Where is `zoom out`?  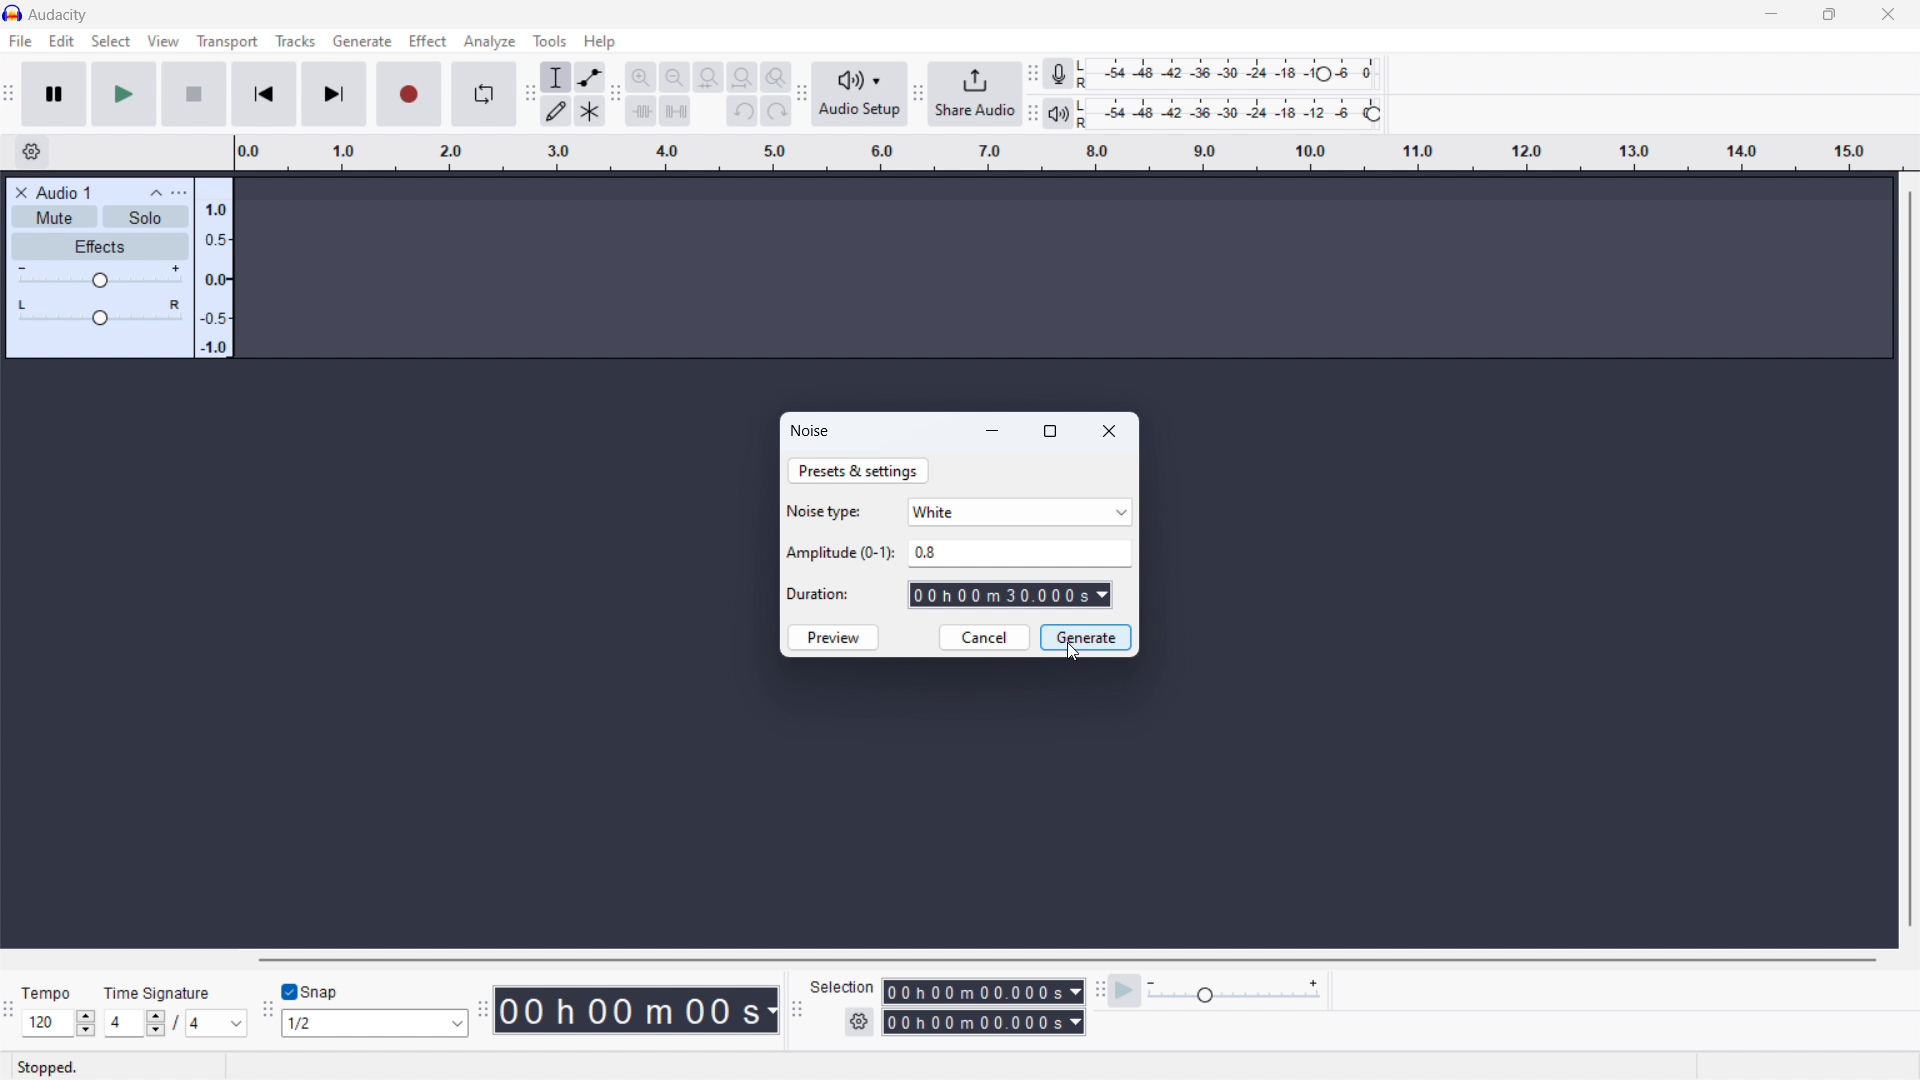 zoom out is located at coordinates (674, 77).